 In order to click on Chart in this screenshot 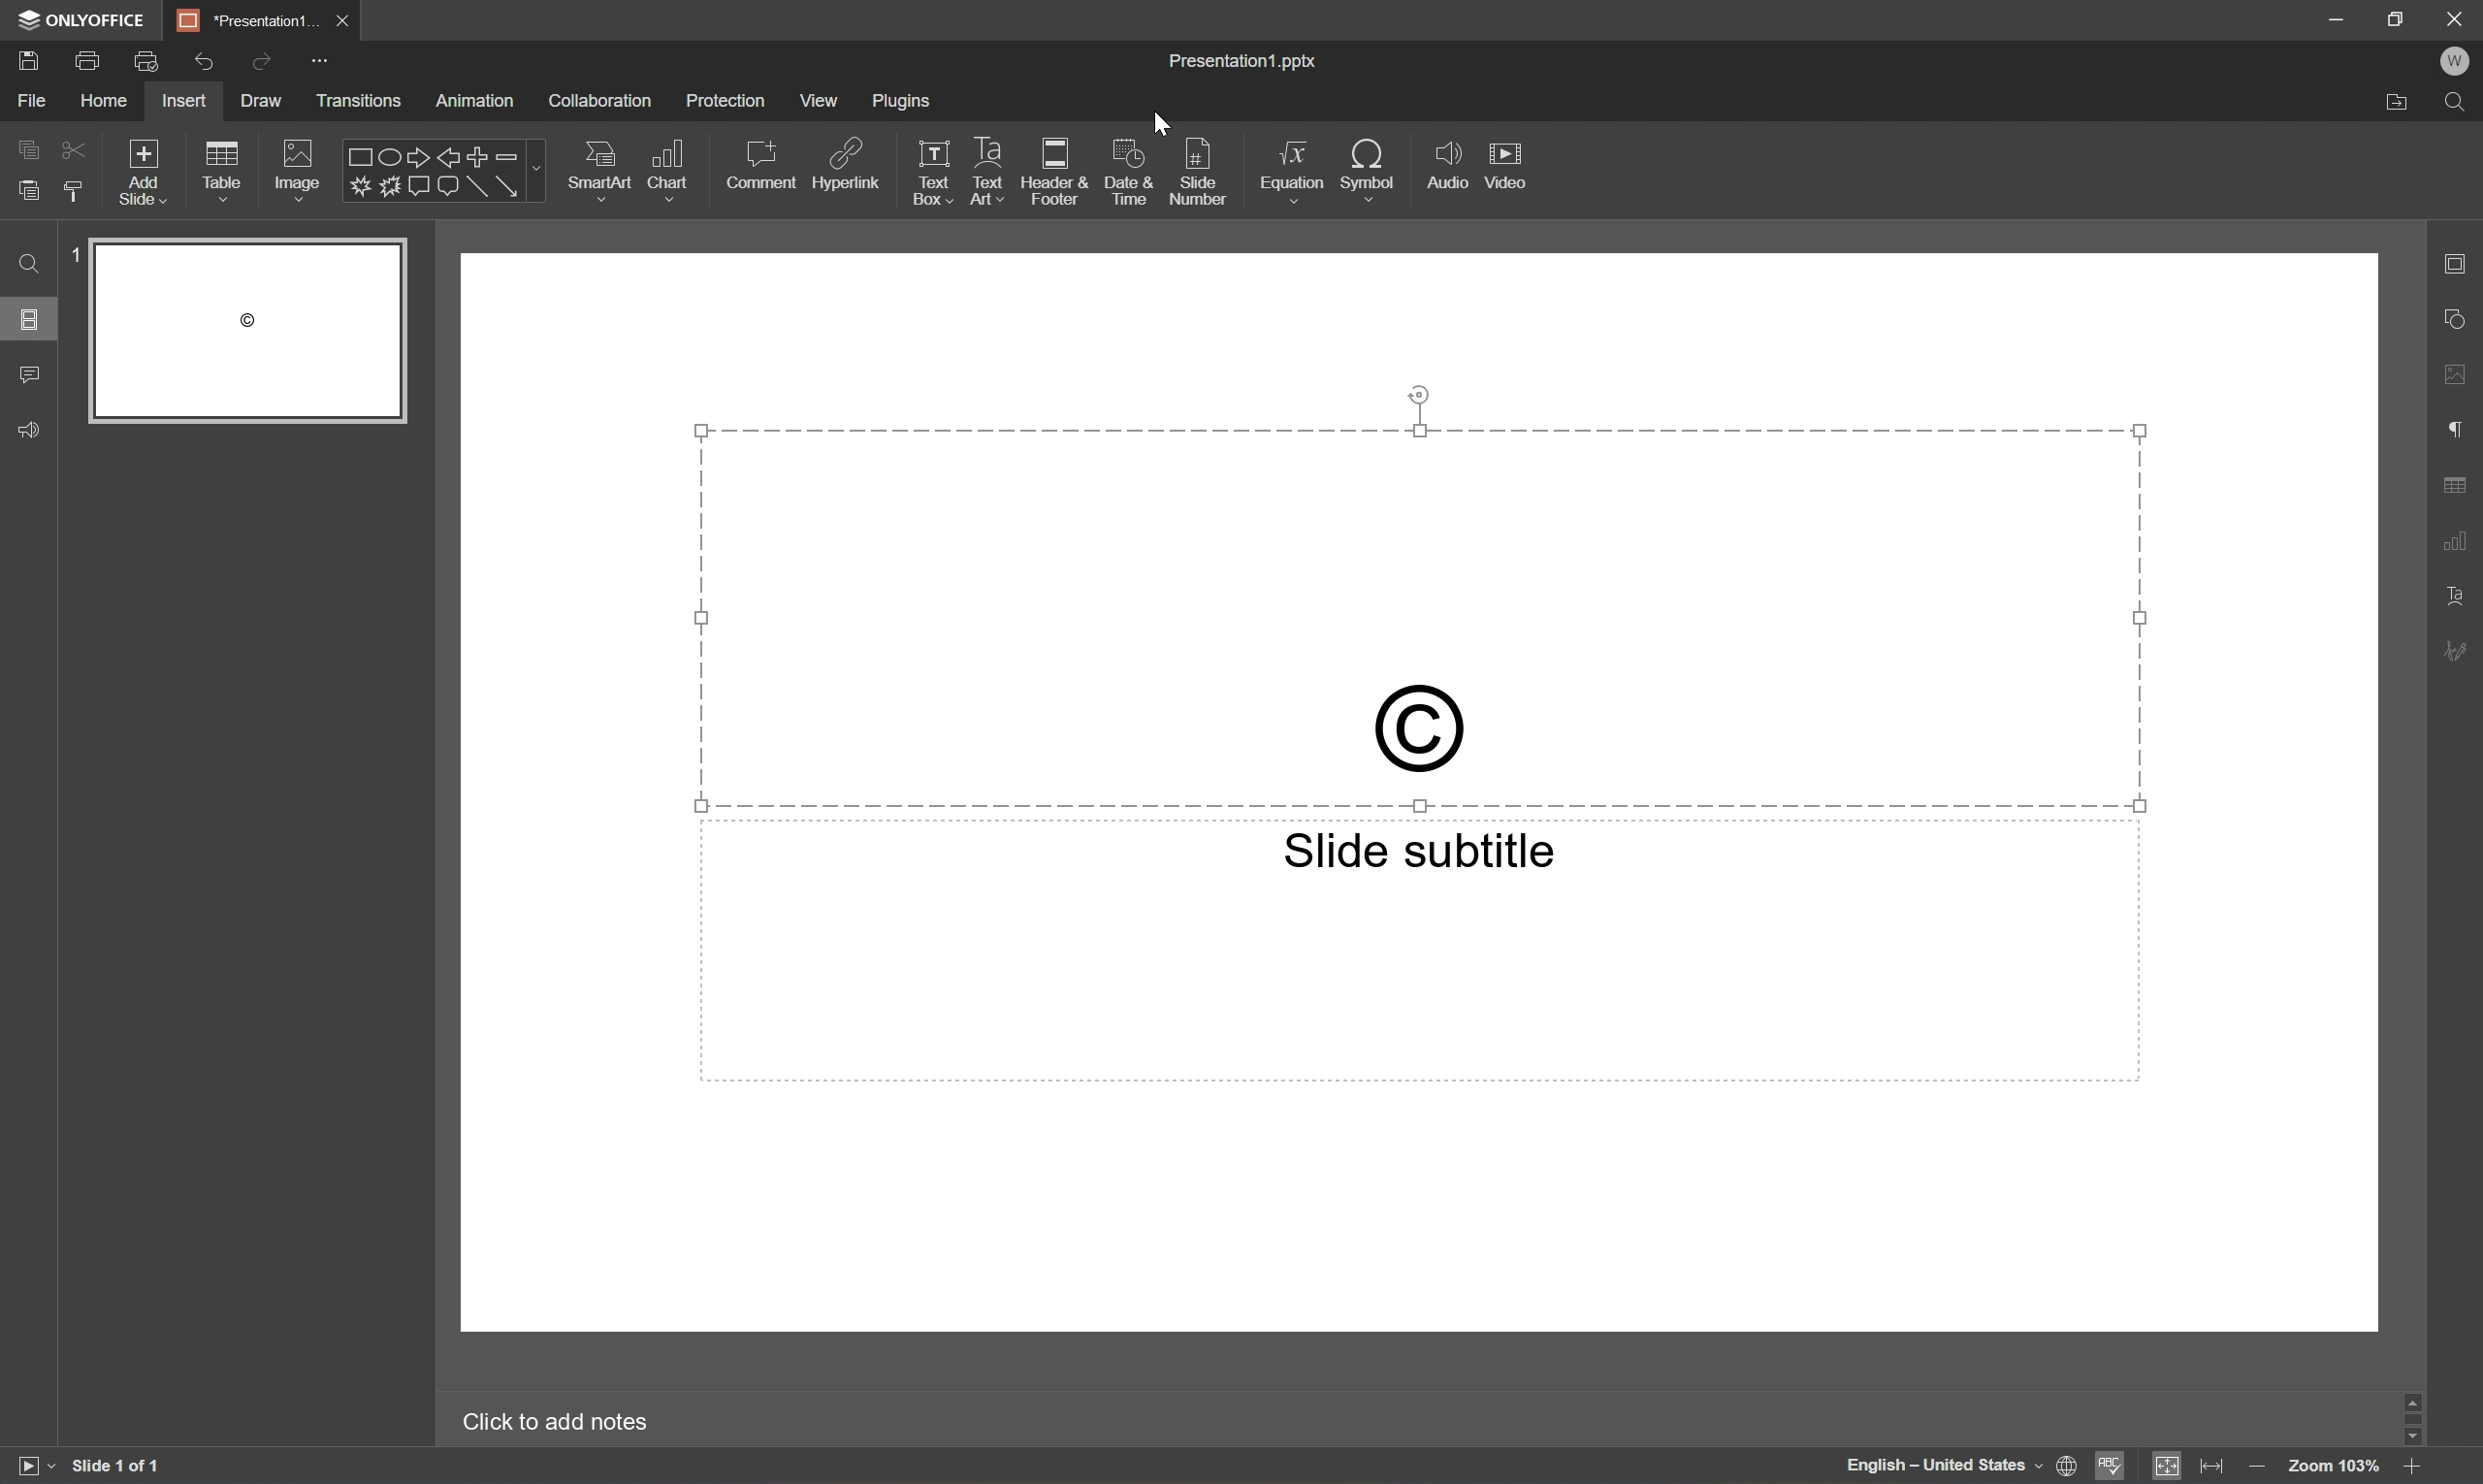, I will do `click(672, 163)`.